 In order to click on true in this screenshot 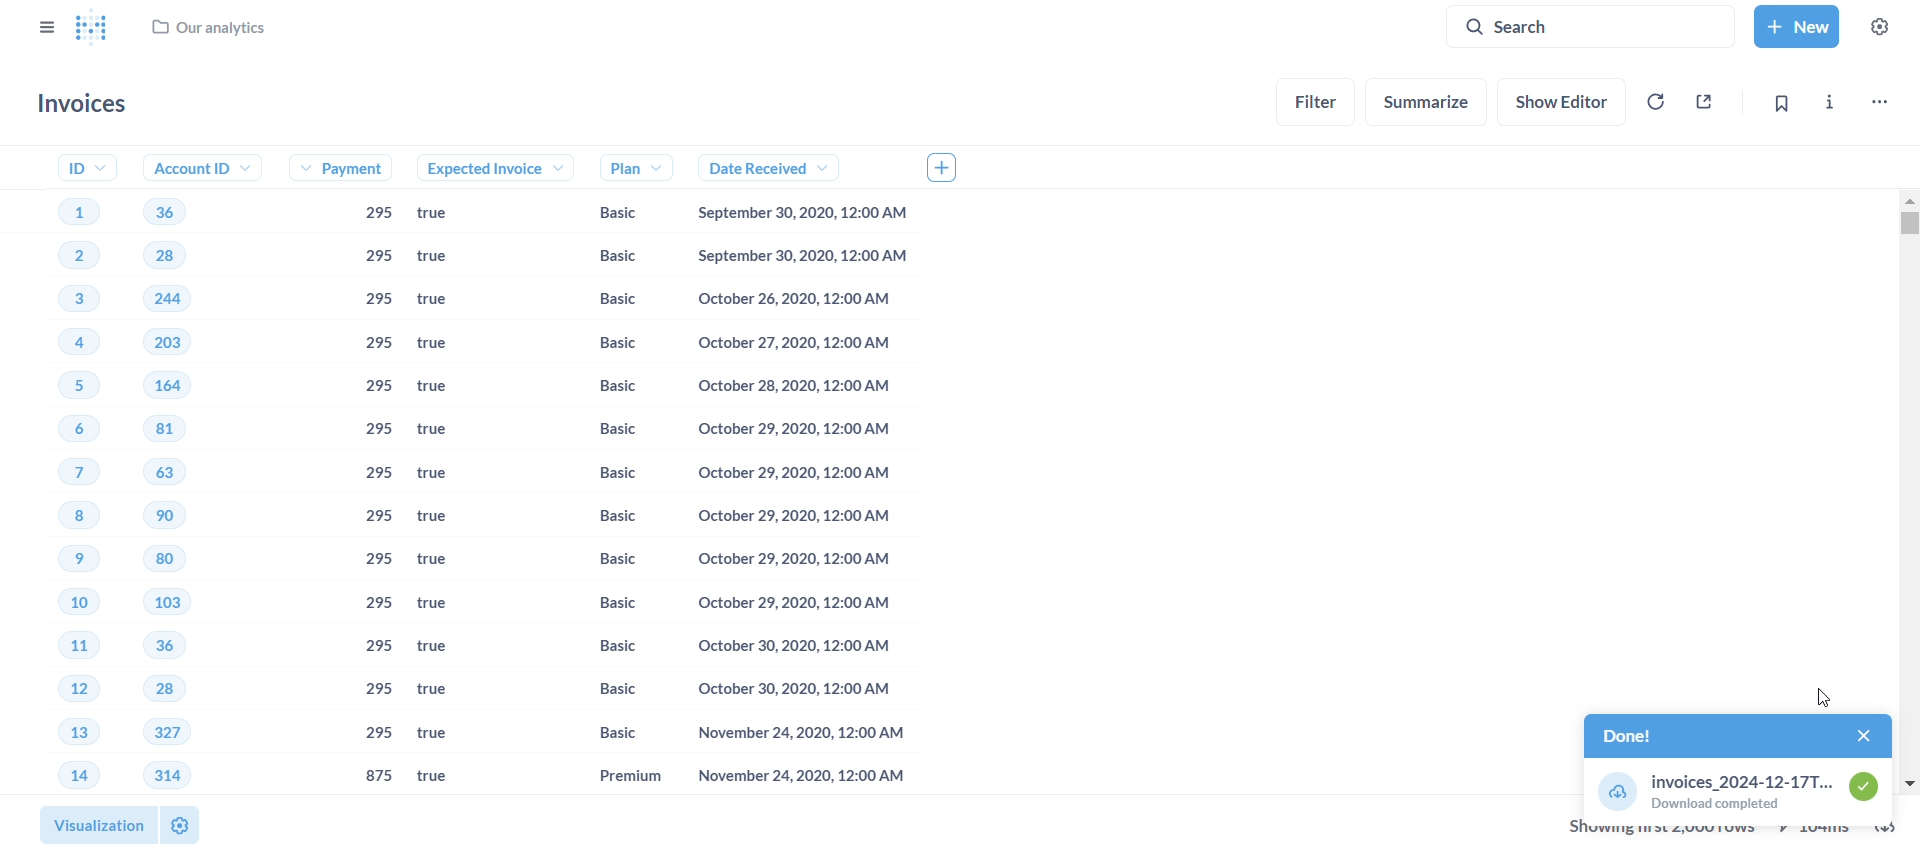, I will do `click(443, 344)`.